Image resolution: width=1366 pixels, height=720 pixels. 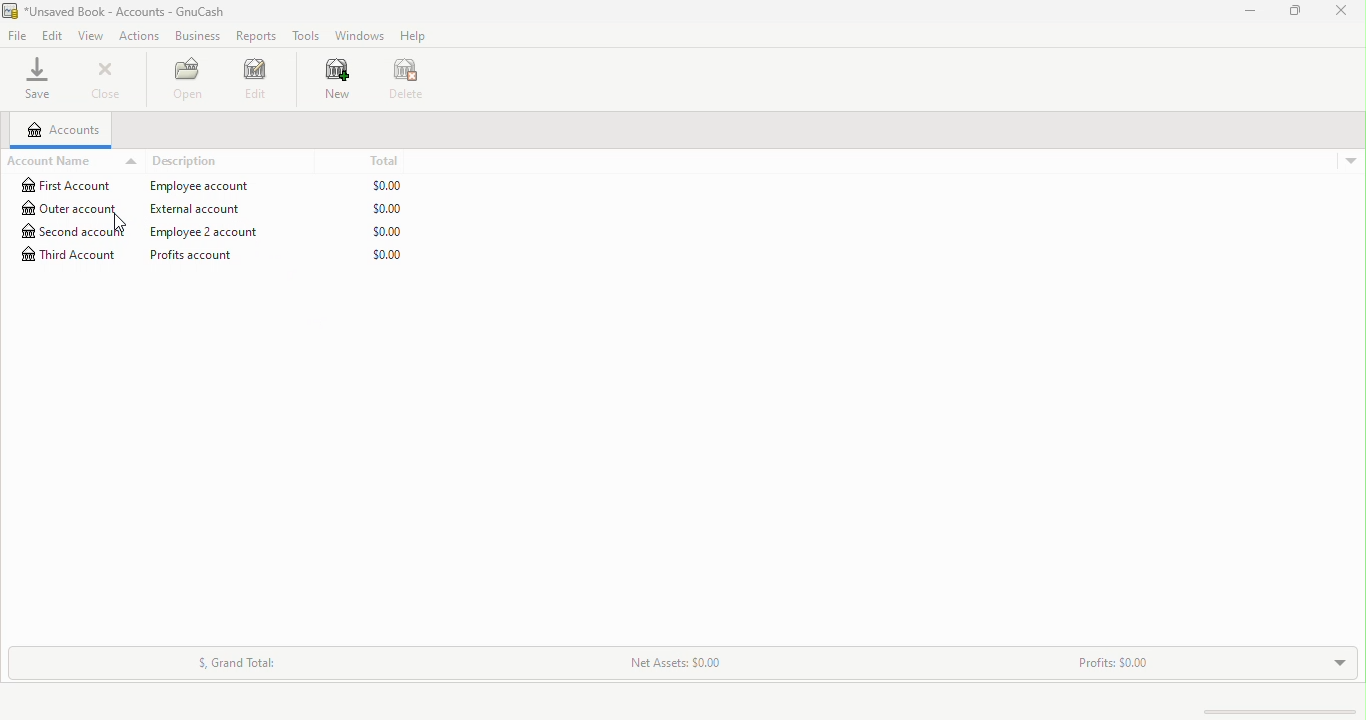 What do you see at coordinates (1255, 9) in the screenshot?
I see `Minimize` at bounding box center [1255, 9].